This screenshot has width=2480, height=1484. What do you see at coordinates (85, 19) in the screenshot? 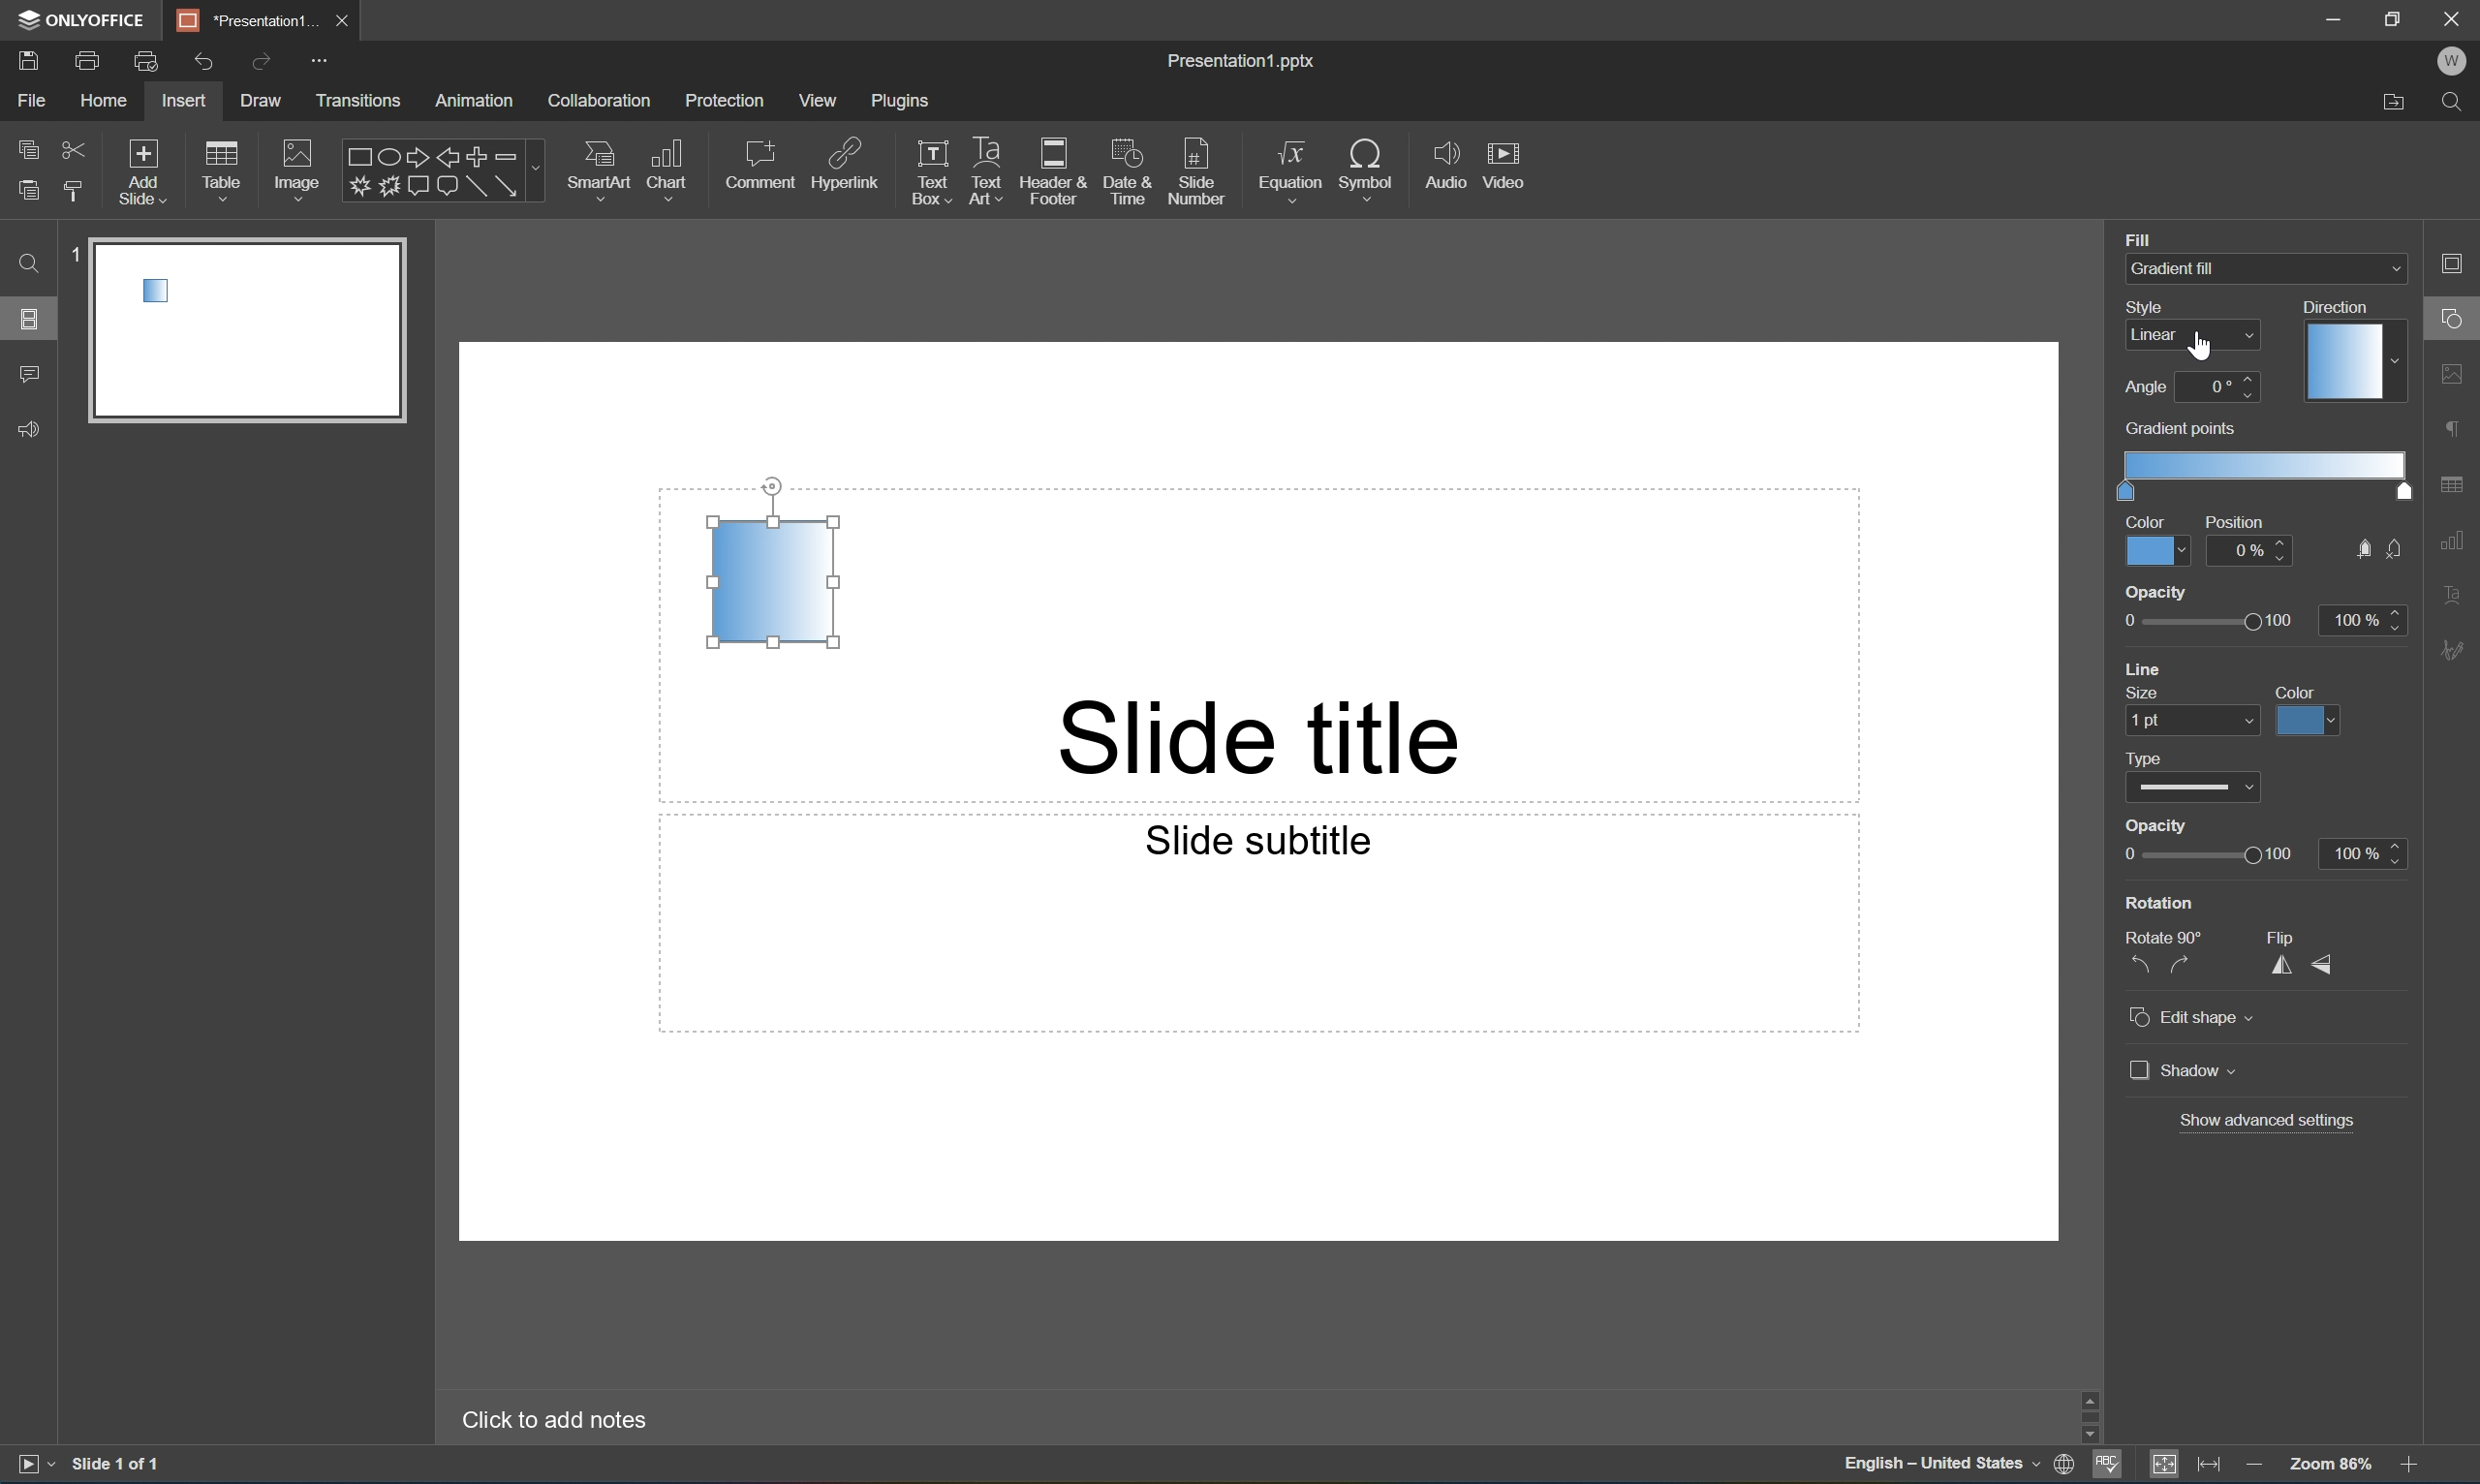
I see `ONLYOFFICE` at bounding box center [85, 19].